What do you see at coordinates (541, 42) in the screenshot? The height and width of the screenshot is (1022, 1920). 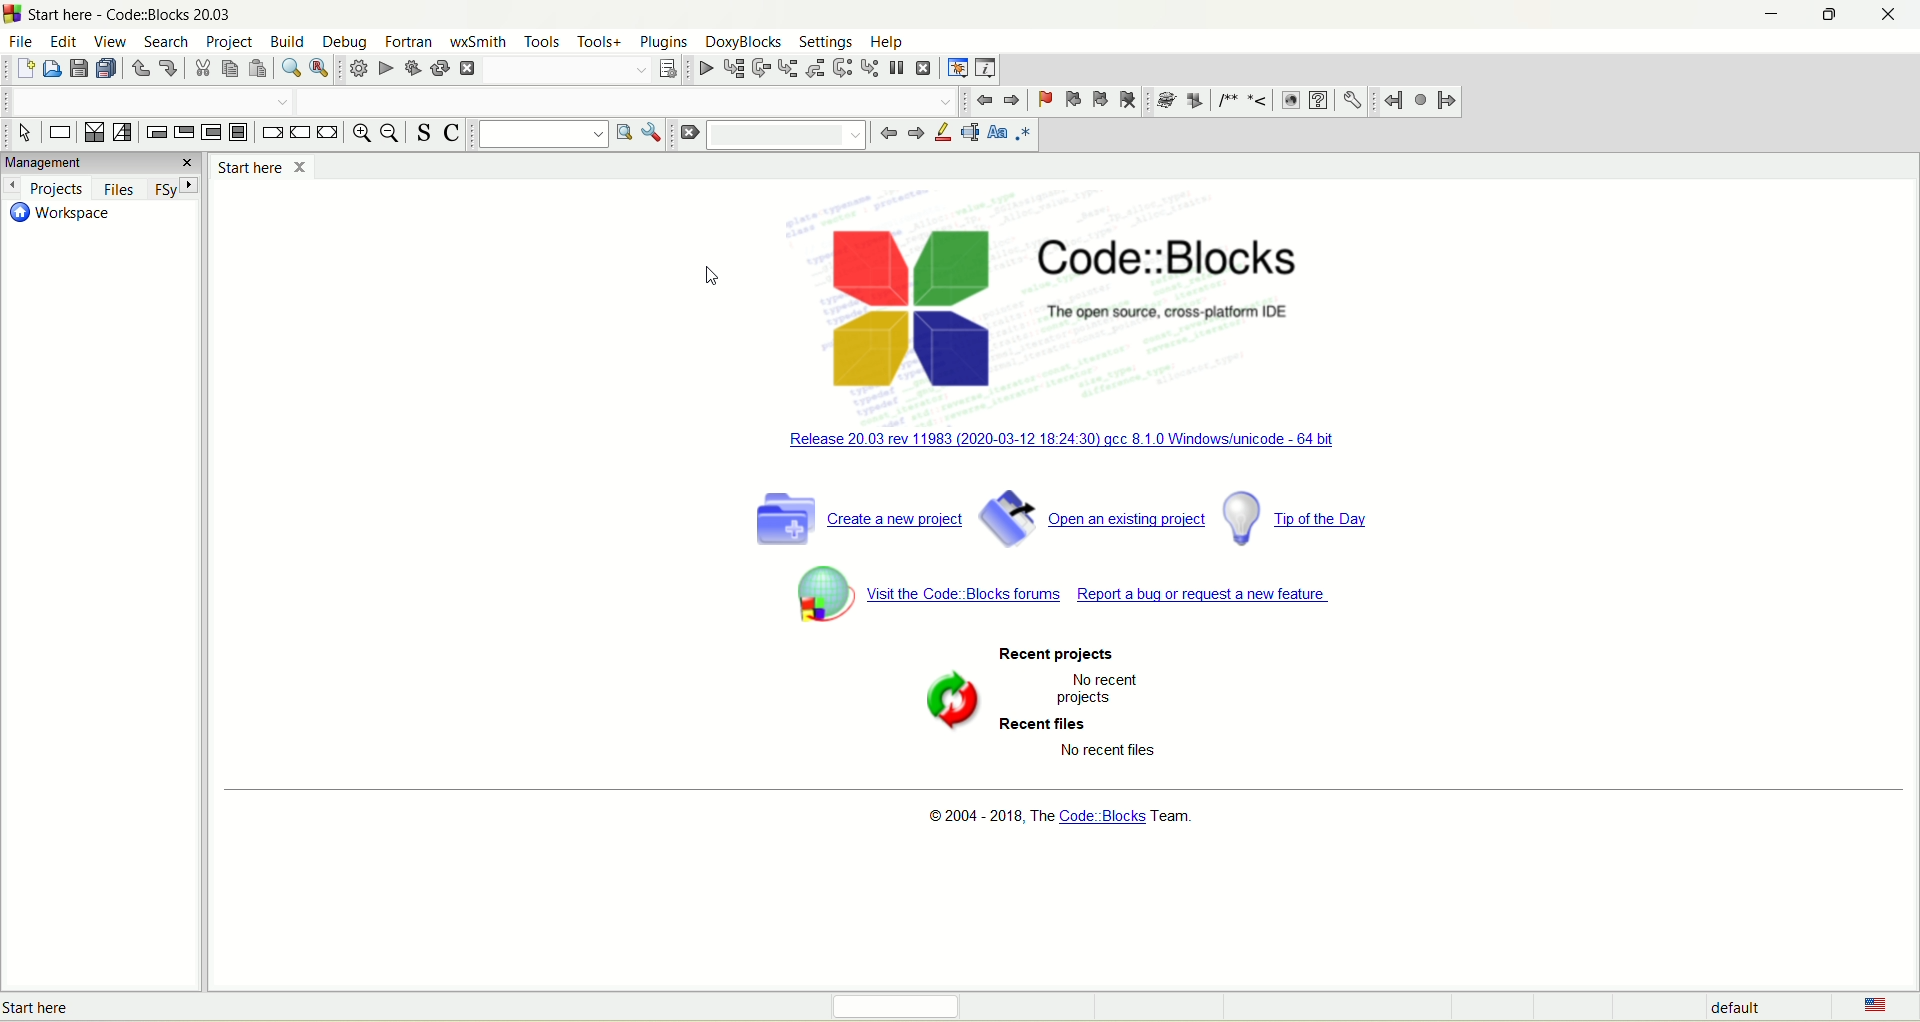 I see `tools` at bounding box center [541, 42].